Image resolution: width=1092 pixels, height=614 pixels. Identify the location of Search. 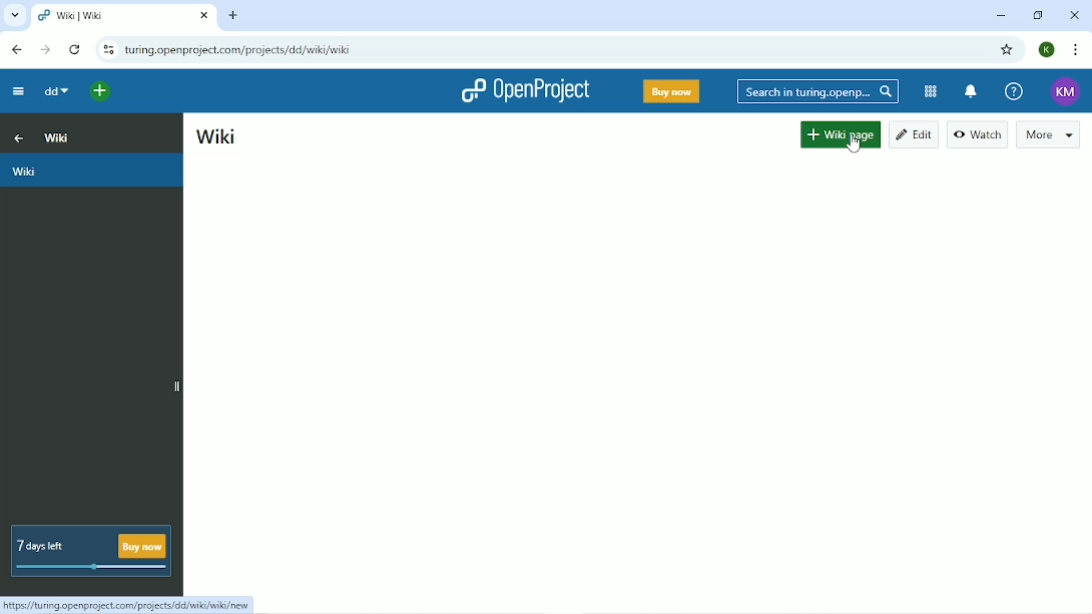
(819, 91).